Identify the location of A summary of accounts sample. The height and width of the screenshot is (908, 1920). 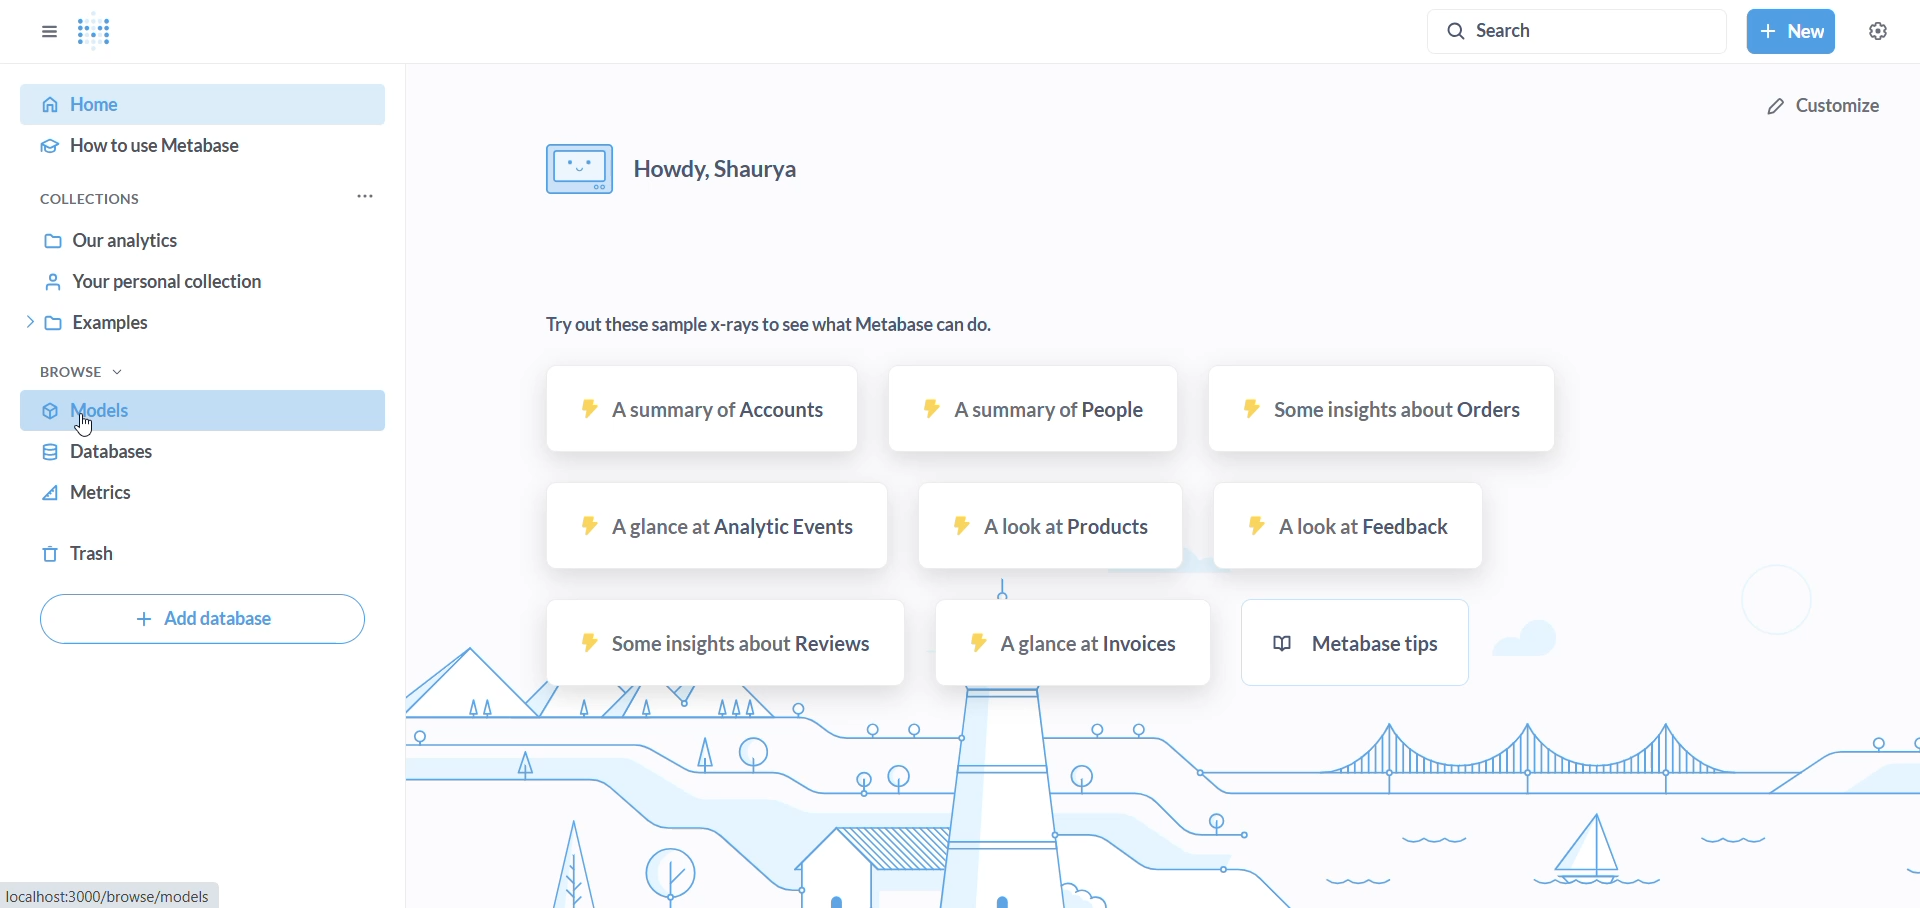
(703, 419).